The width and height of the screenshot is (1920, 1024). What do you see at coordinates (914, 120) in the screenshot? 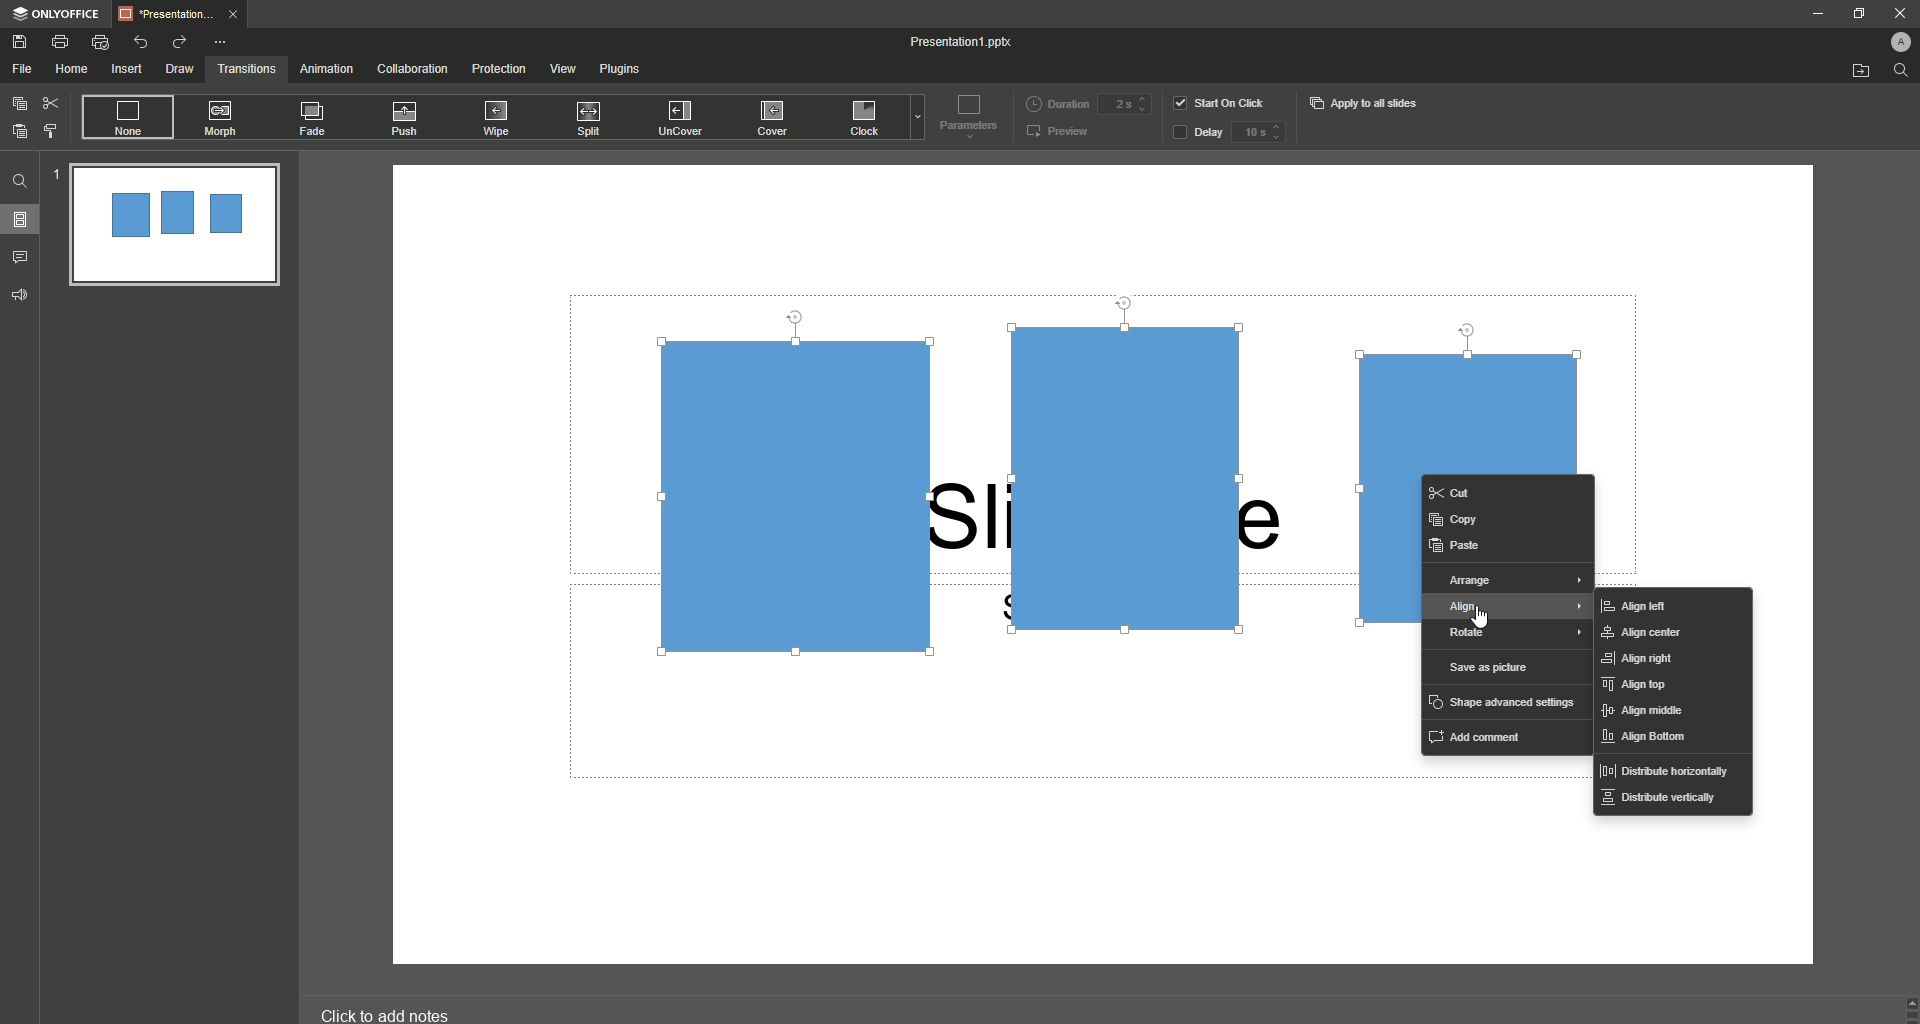
I see `dropdown` at bounding box center [914, 120].